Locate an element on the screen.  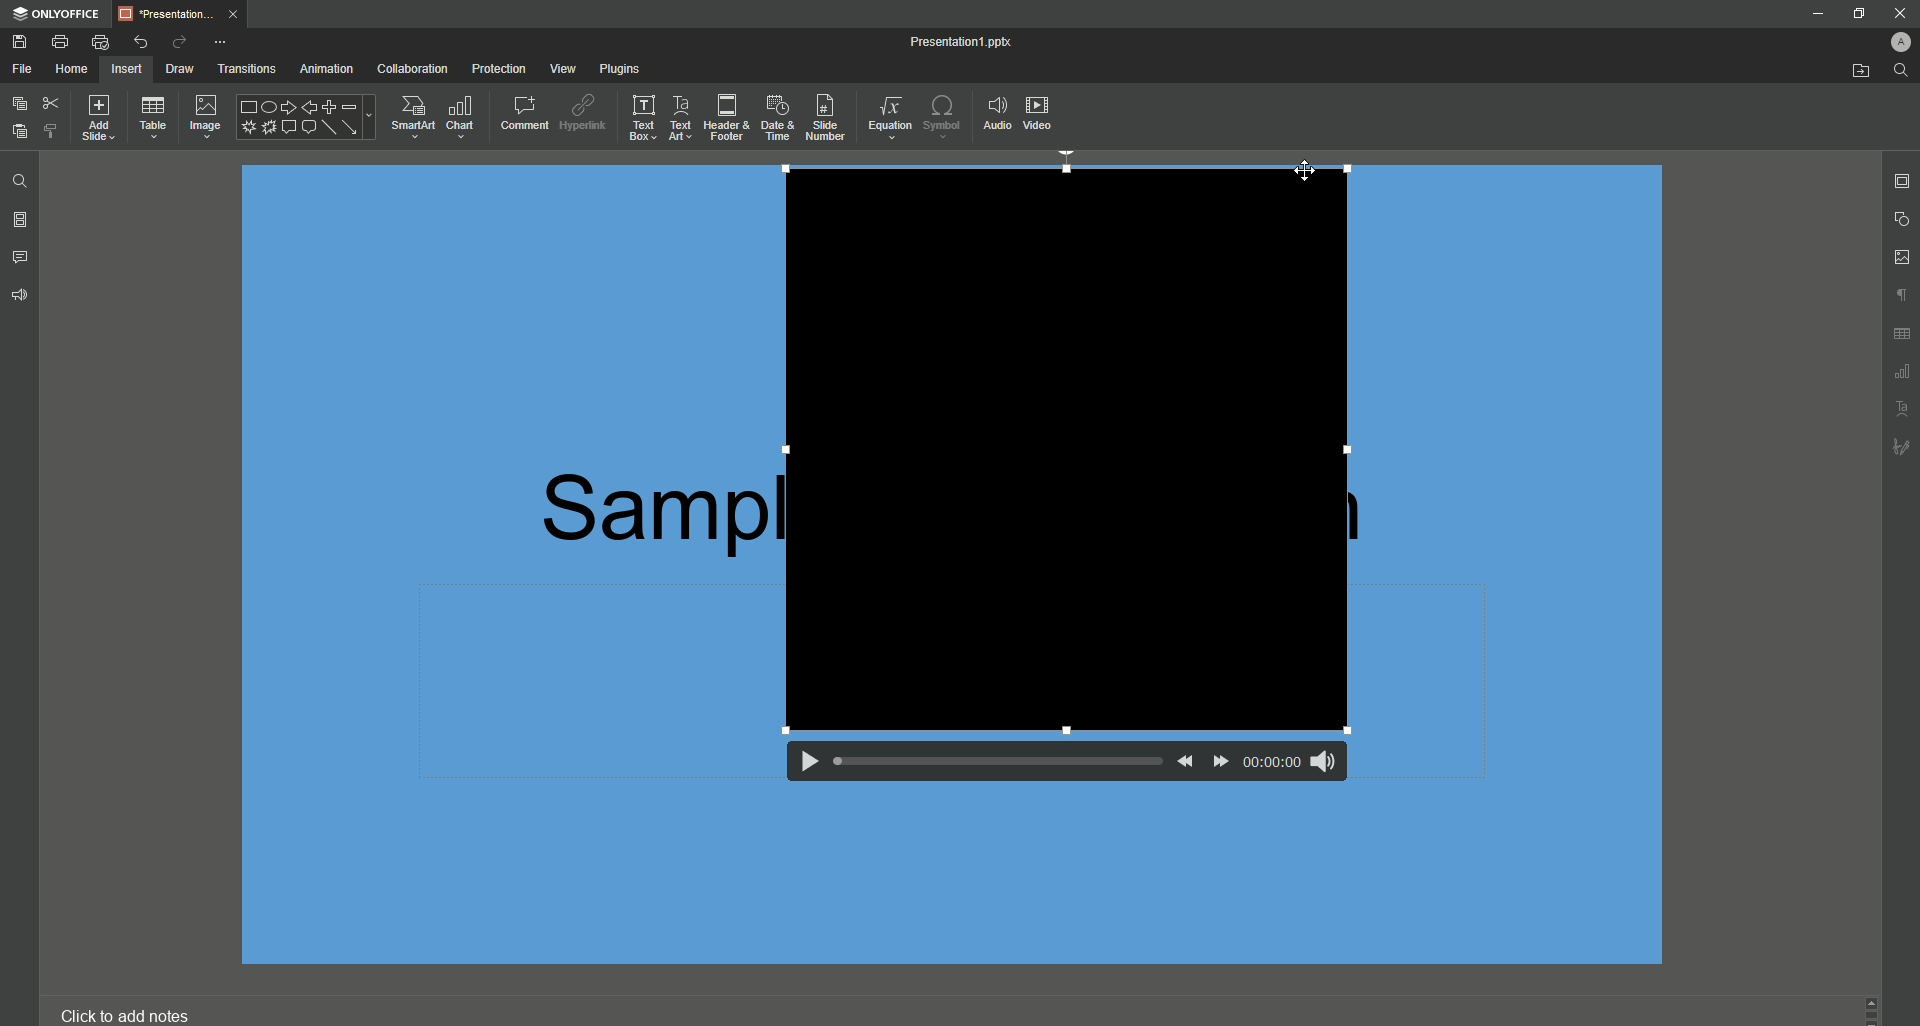
Video Controls is located at coordinates (1055, 769).